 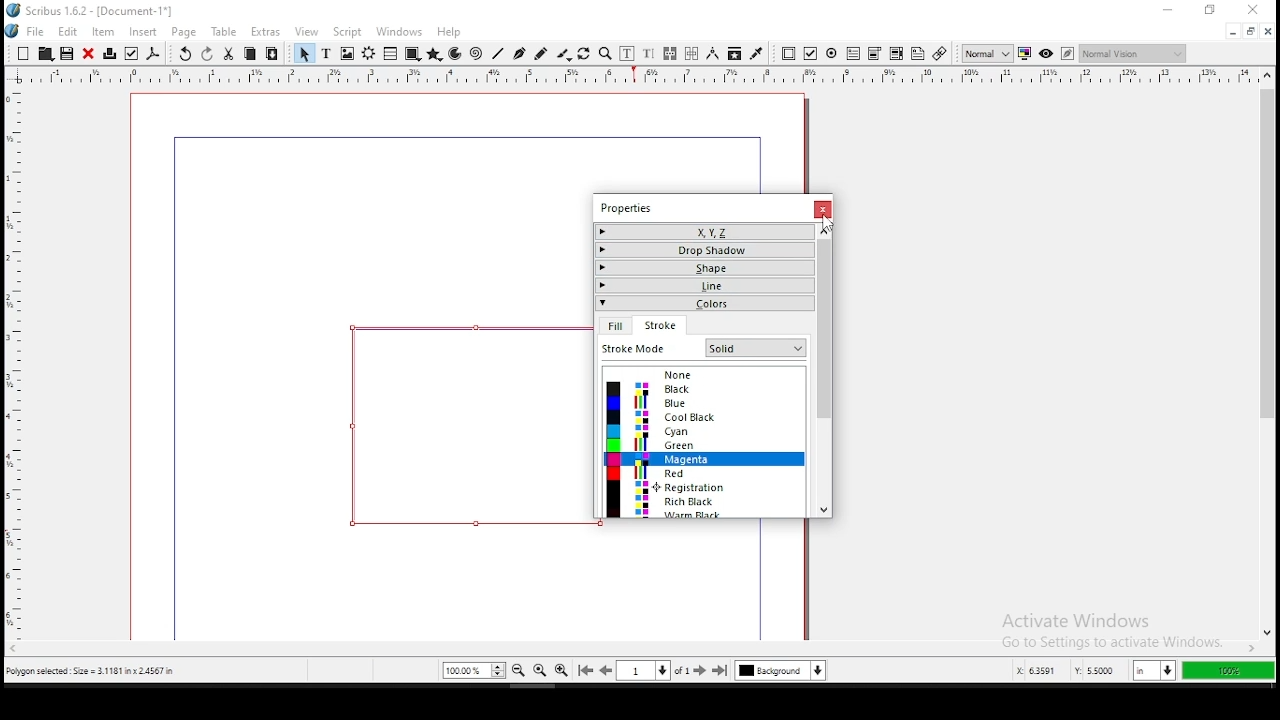 I want to click on x,y,z, so click(x=704, y=233).